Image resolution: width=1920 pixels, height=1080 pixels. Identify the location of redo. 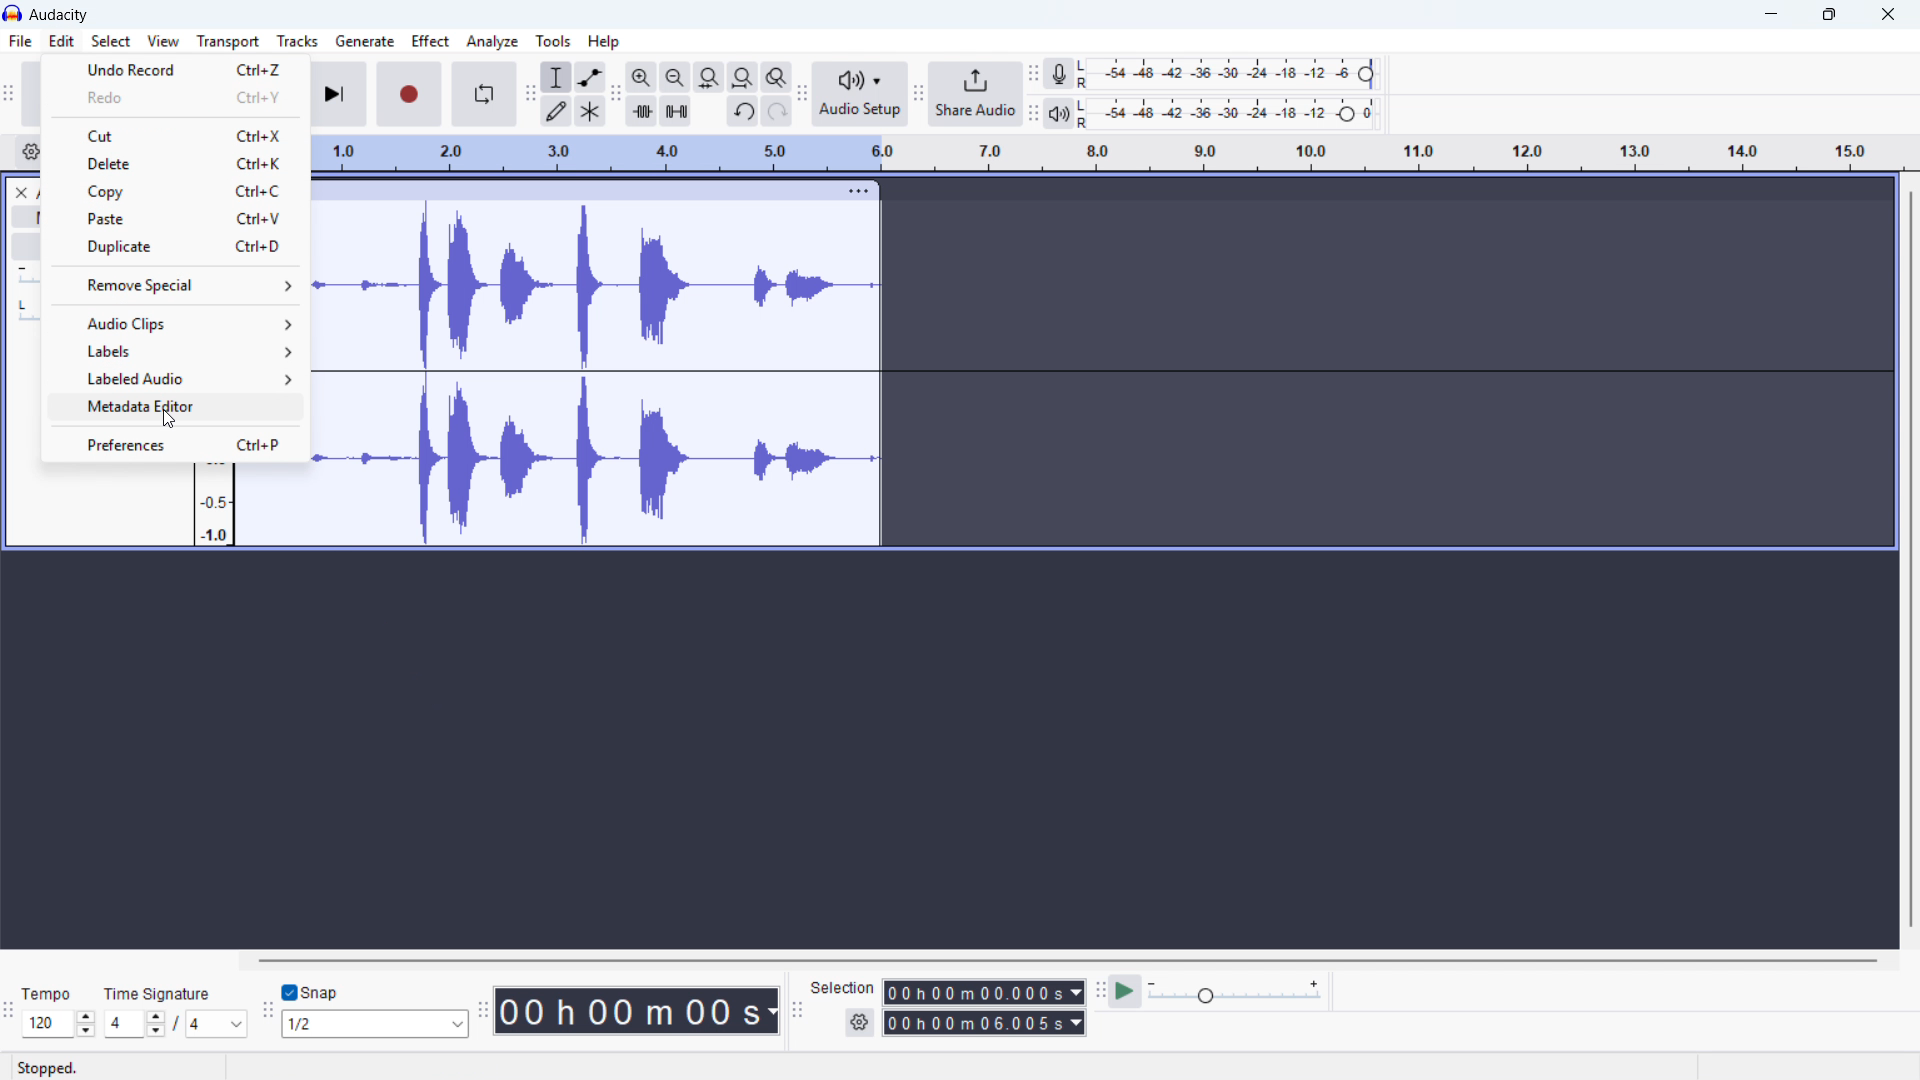
(775, 111).